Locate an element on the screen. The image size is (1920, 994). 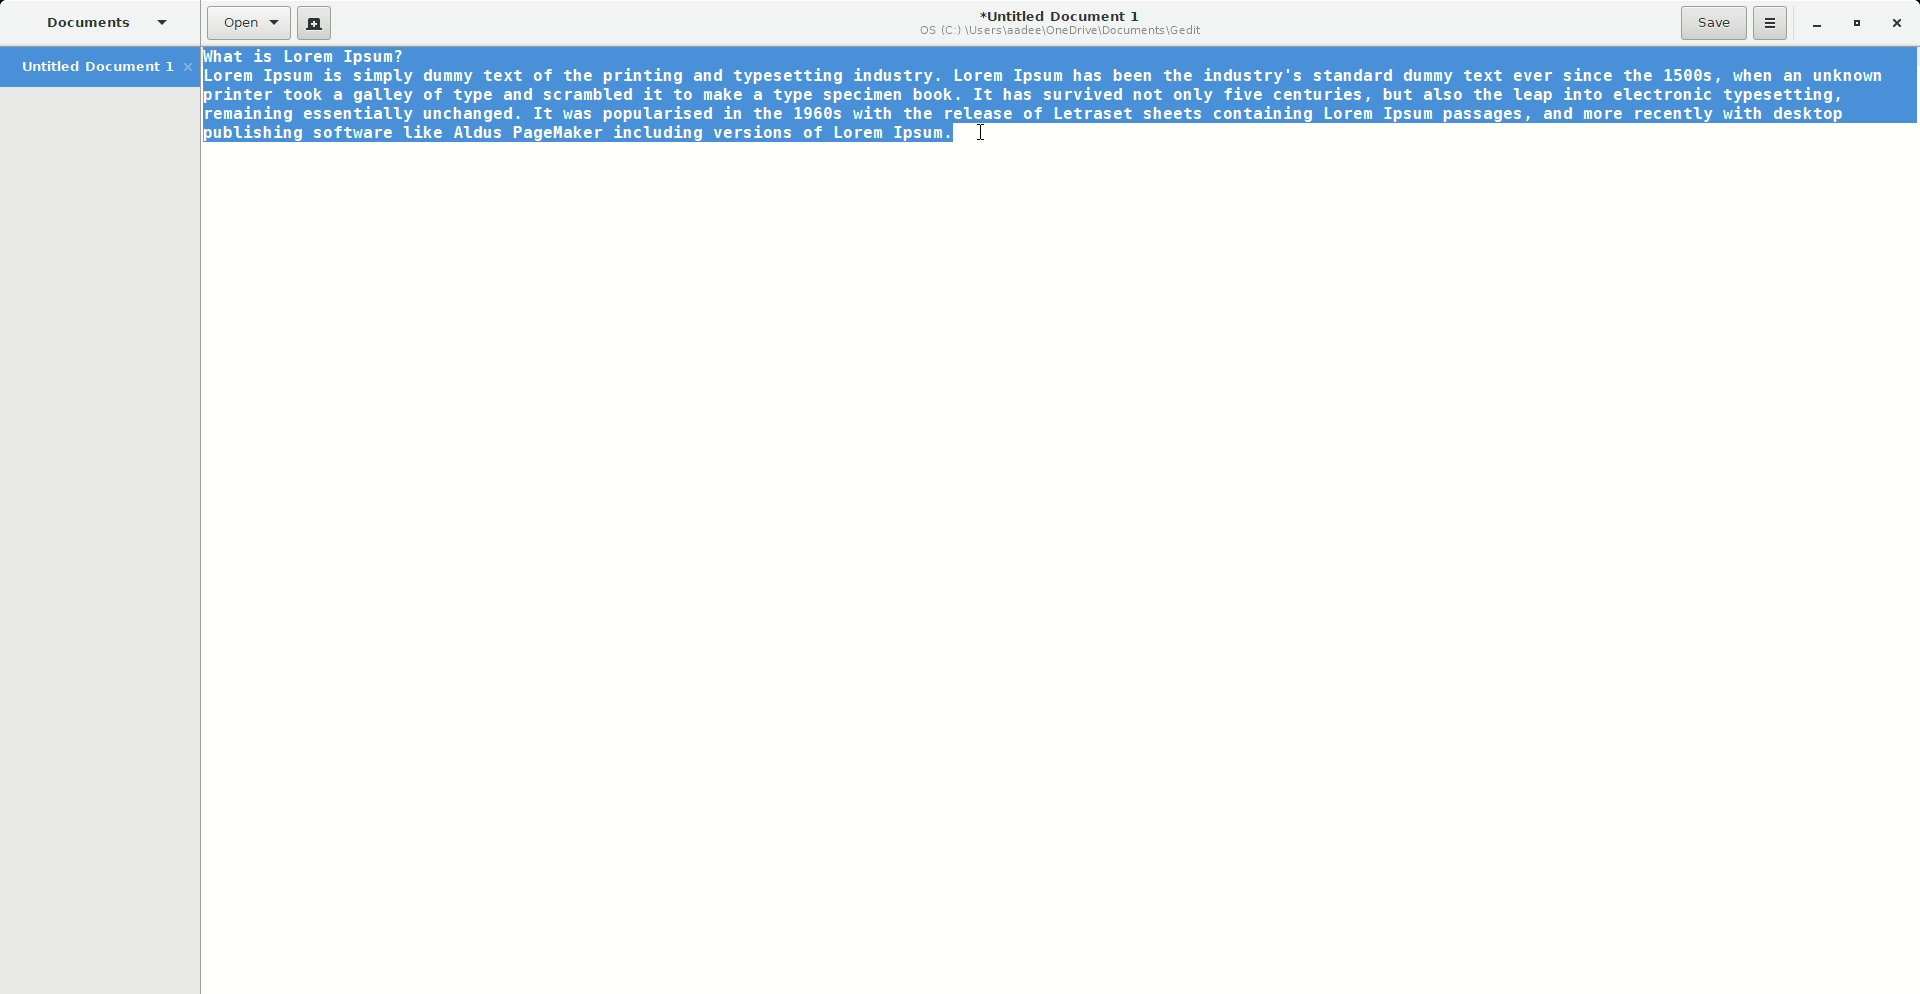
Untitled Document is located at coordinates (104, 65).